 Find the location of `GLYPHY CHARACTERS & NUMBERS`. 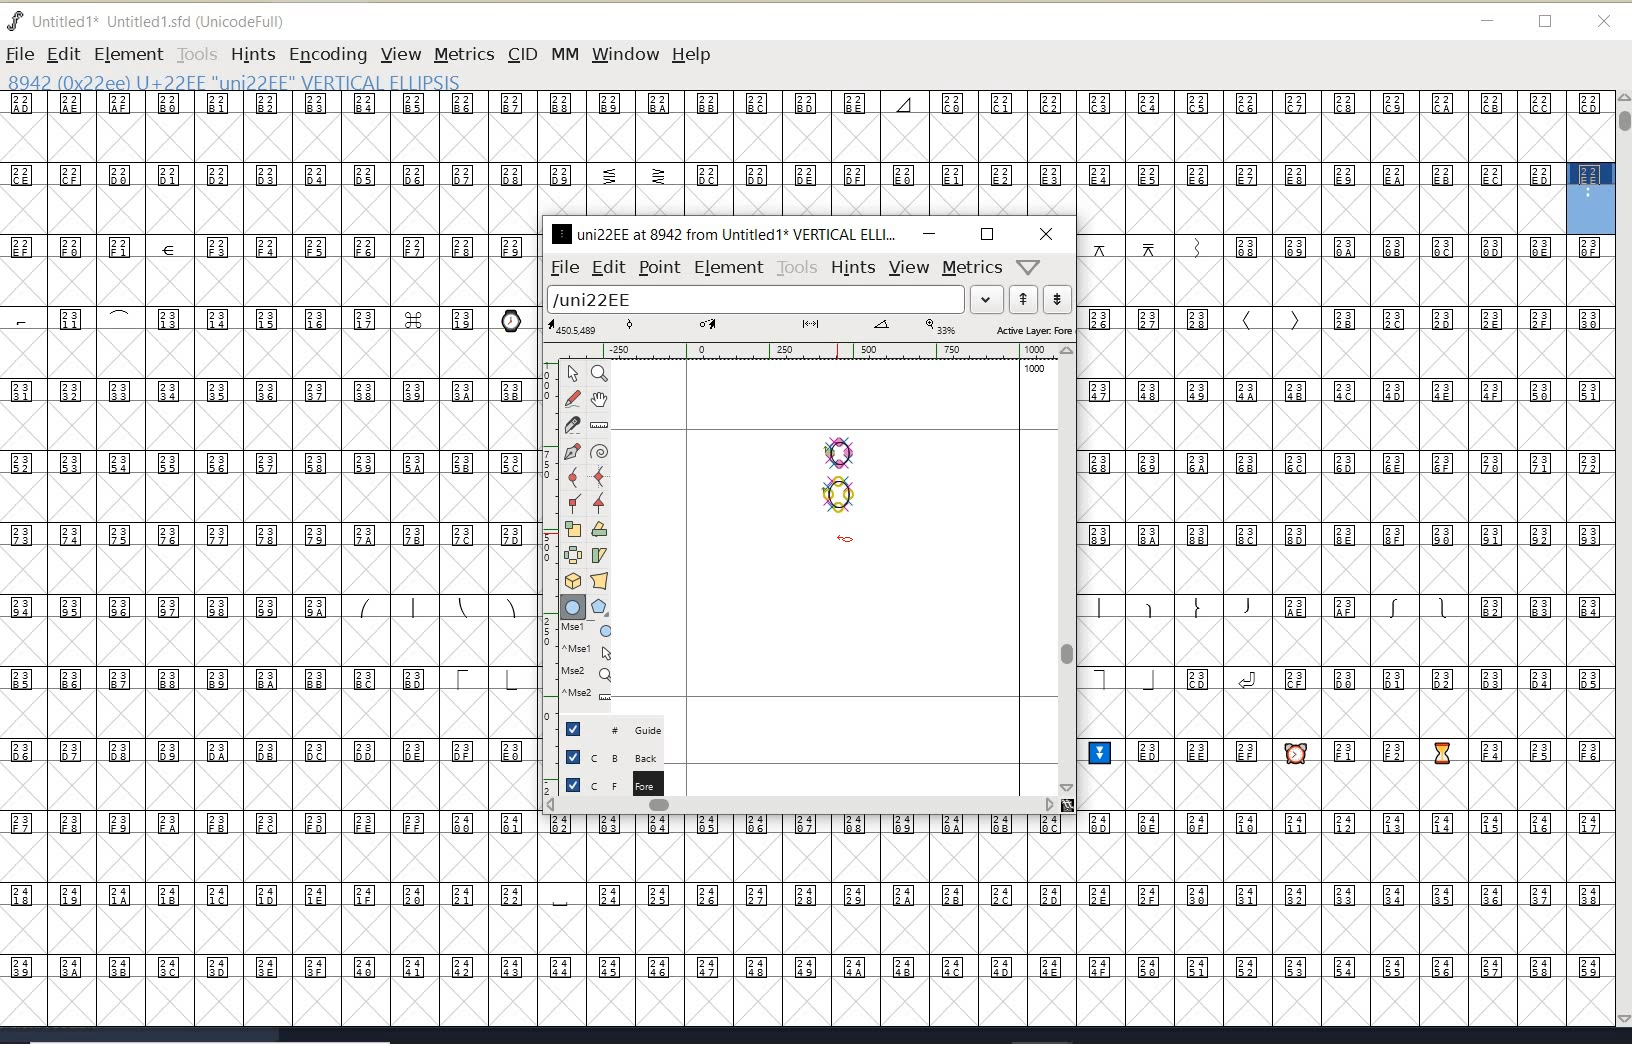

GLYPHY CHARACTERS & NUMBERS is located at coordinates (265, 513).